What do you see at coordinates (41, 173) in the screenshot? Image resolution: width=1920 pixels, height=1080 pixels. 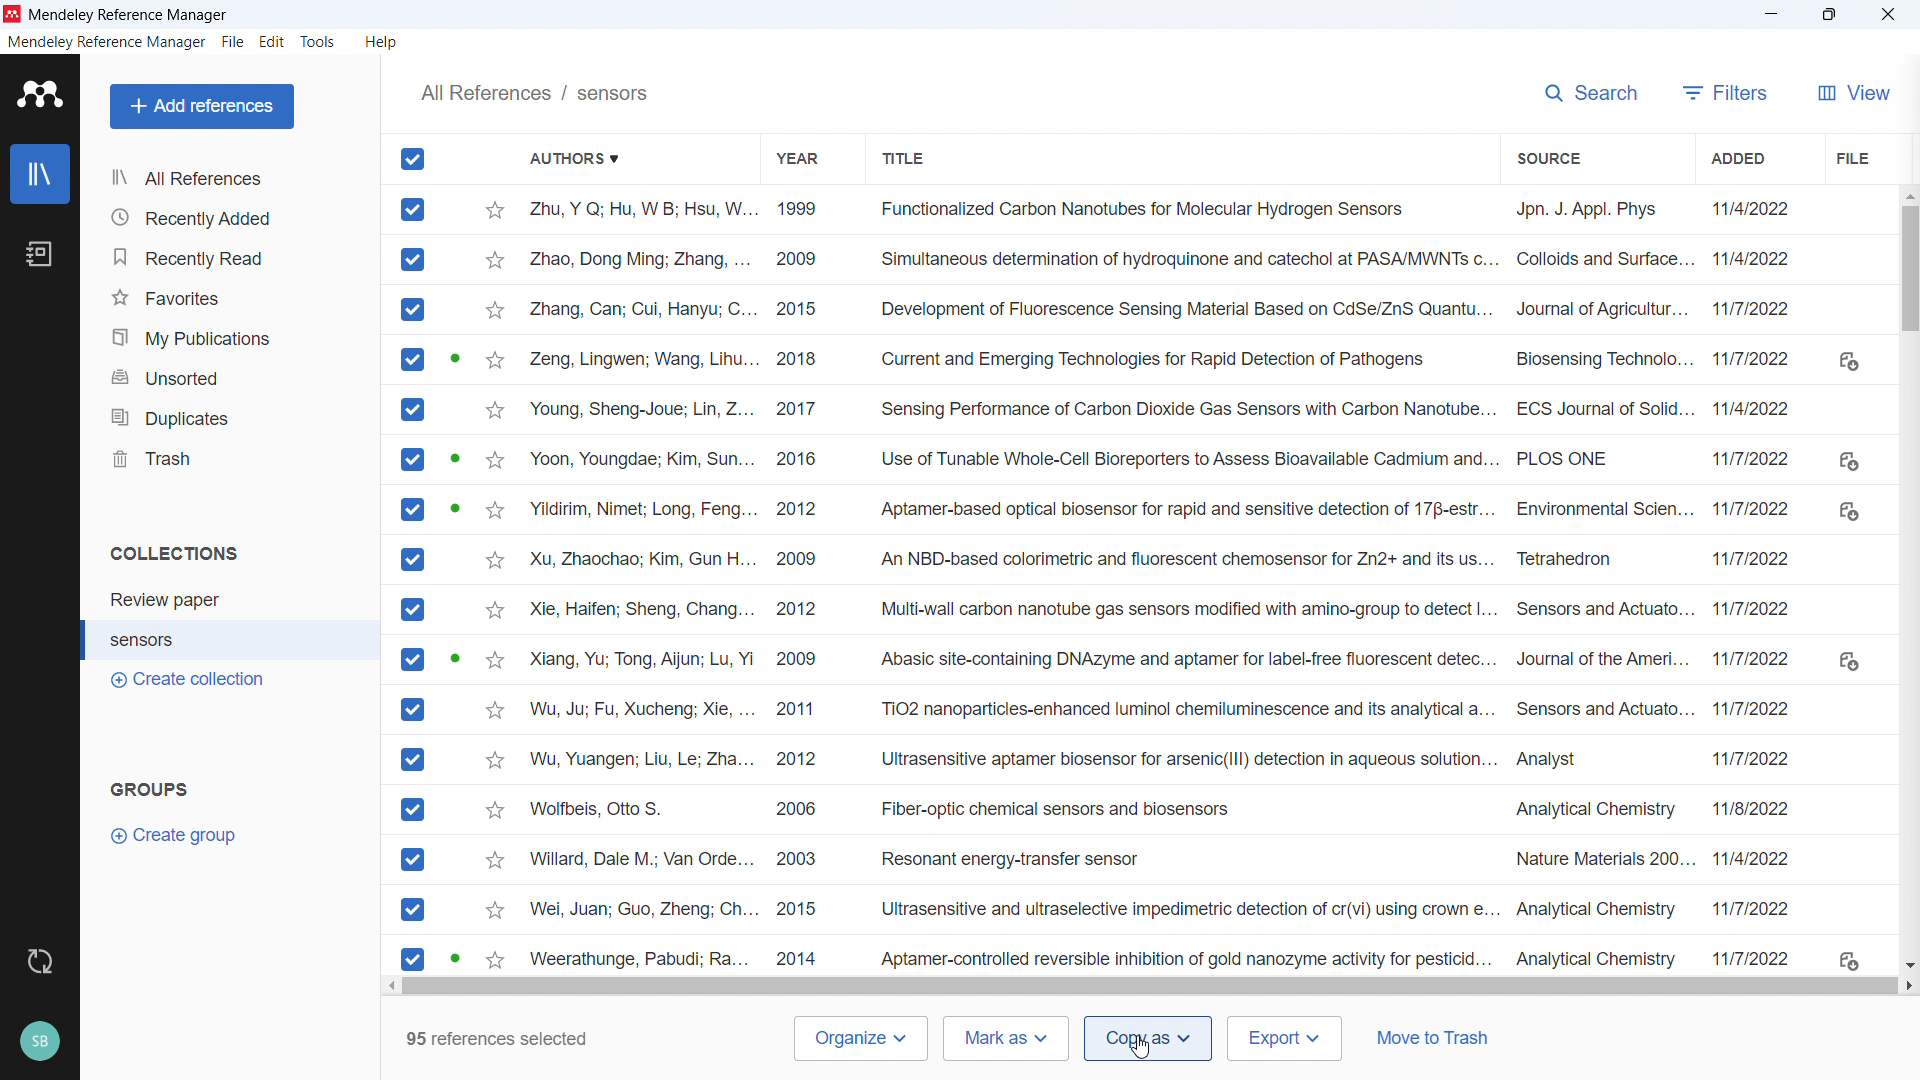 I see `library` at bounding box center [41, 173].